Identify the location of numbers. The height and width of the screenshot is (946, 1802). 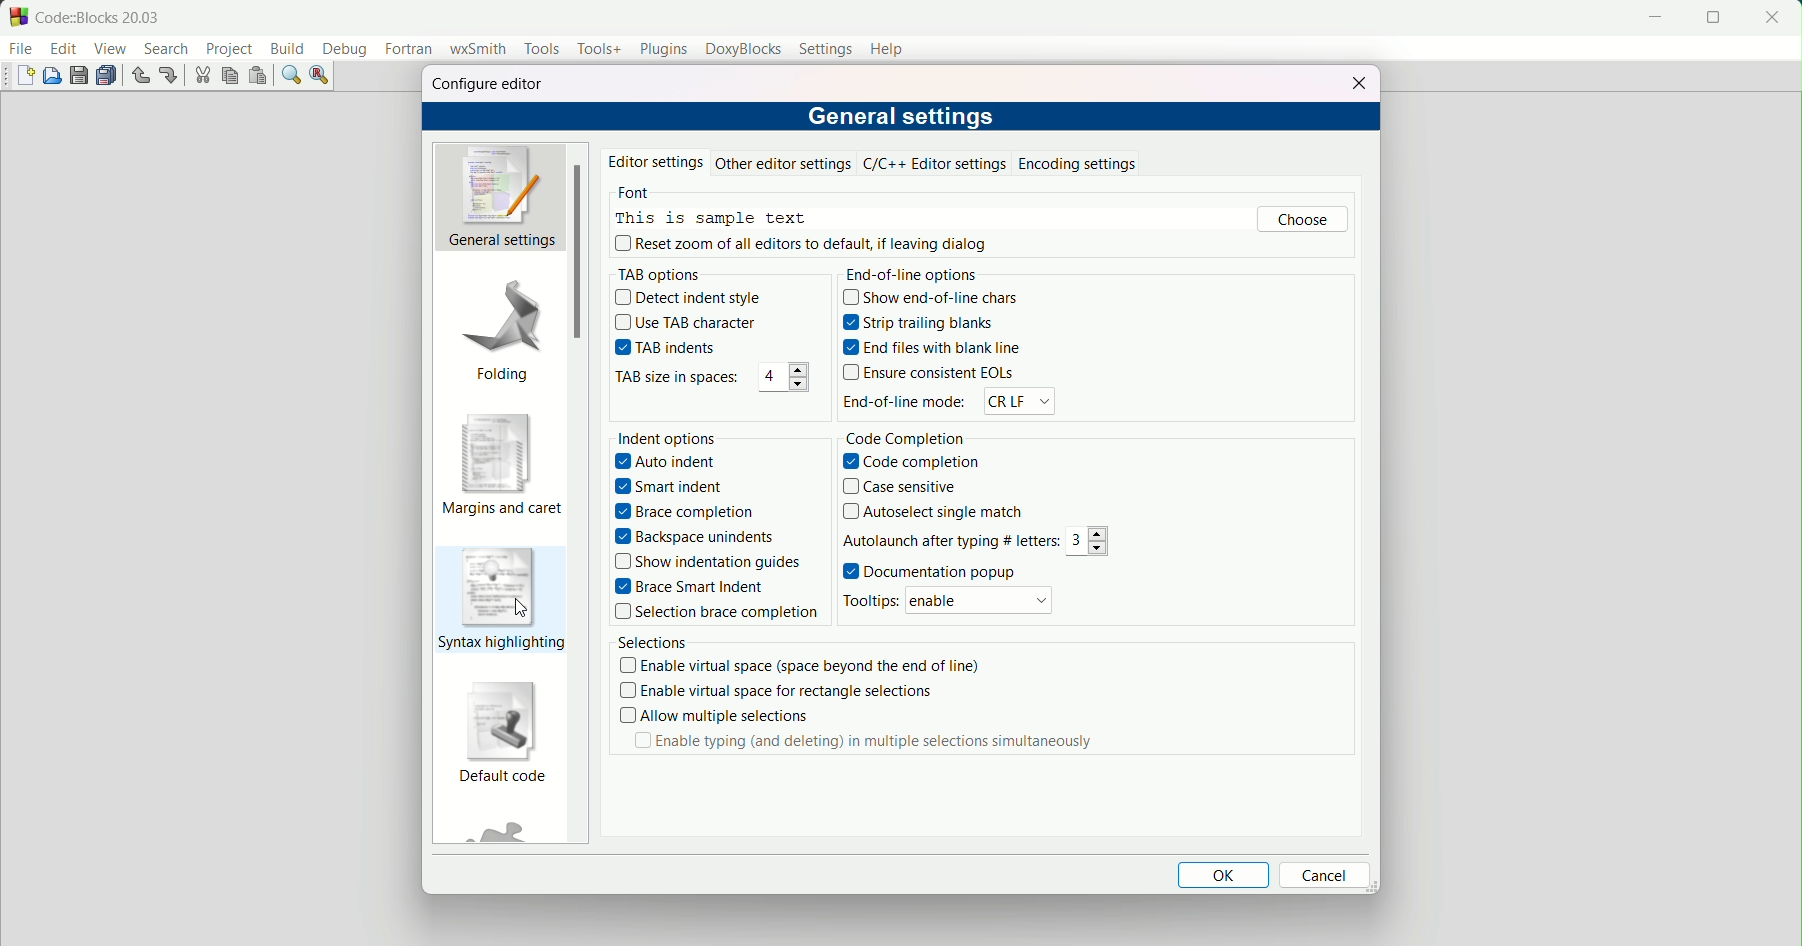
(1091, 541).